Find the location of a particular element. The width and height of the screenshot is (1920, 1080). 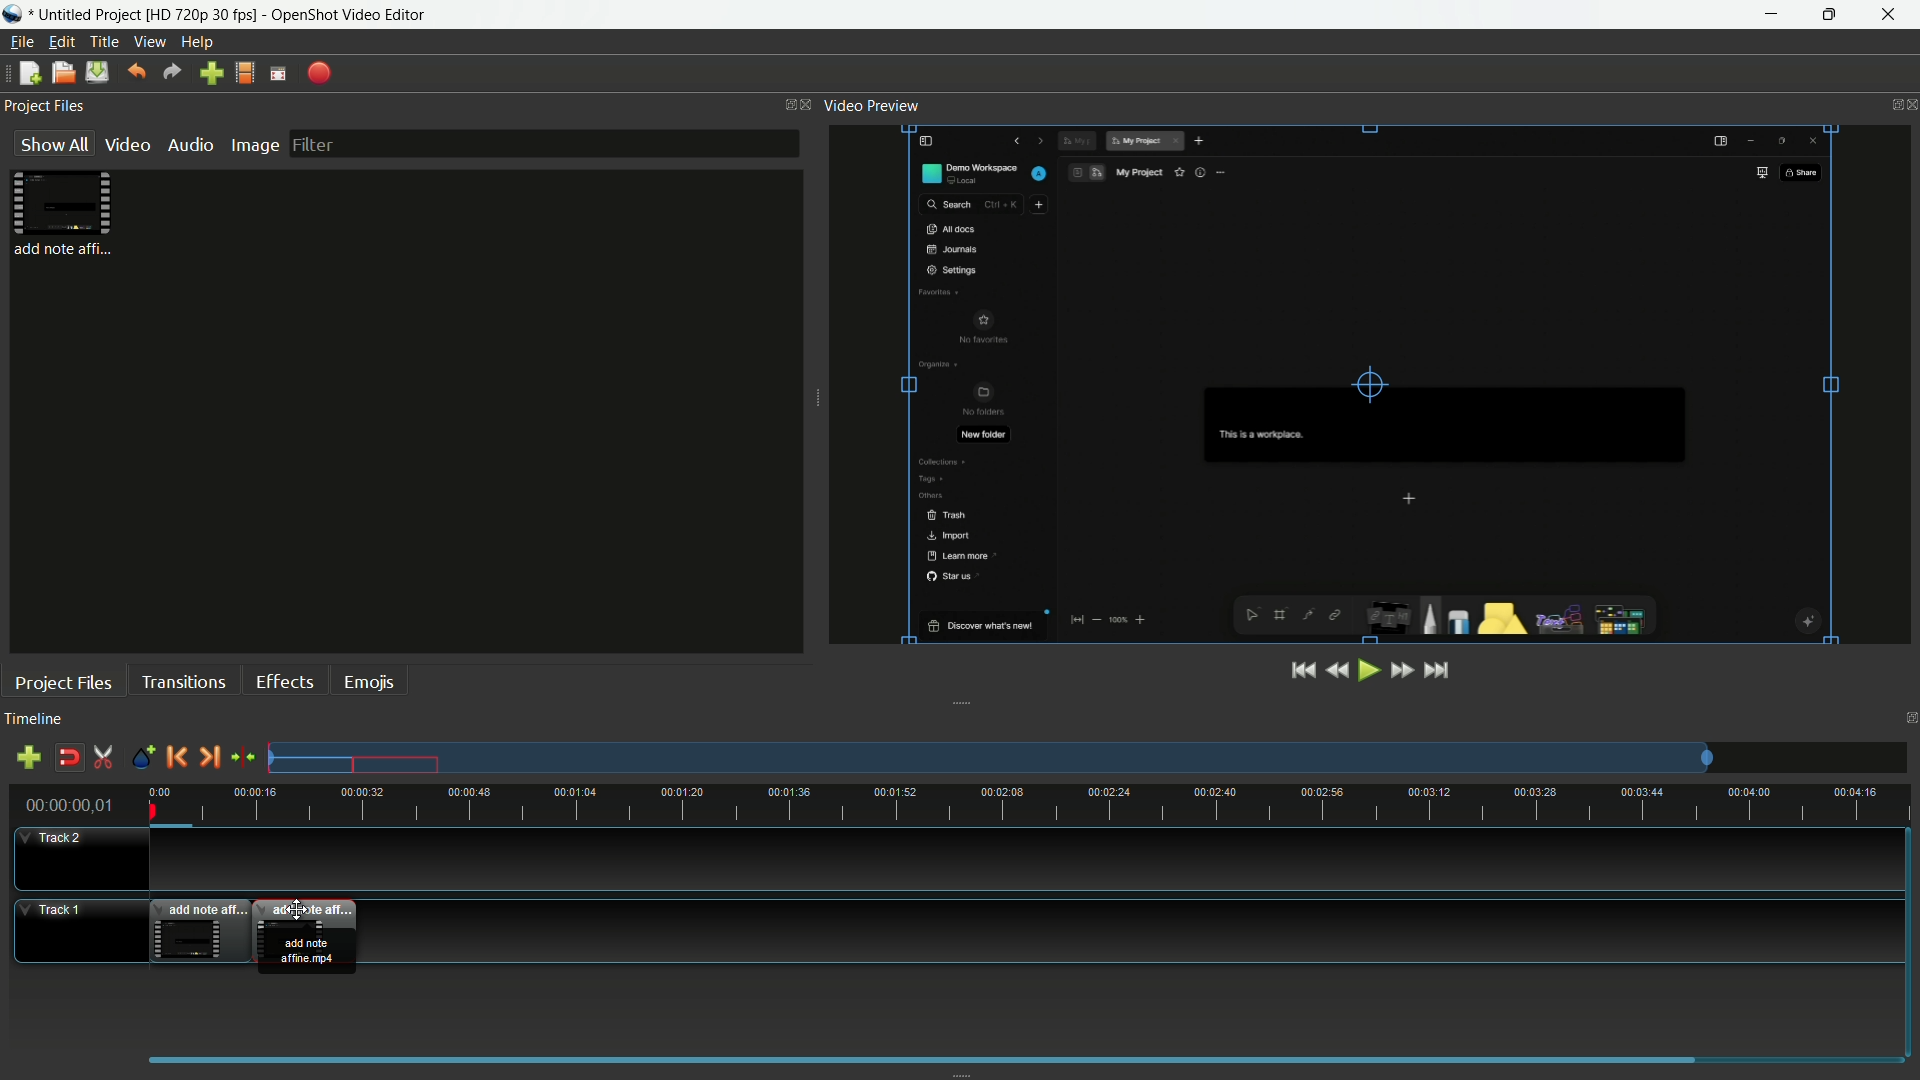

center the timeline on the playhead is located at coordinates (243, 756).